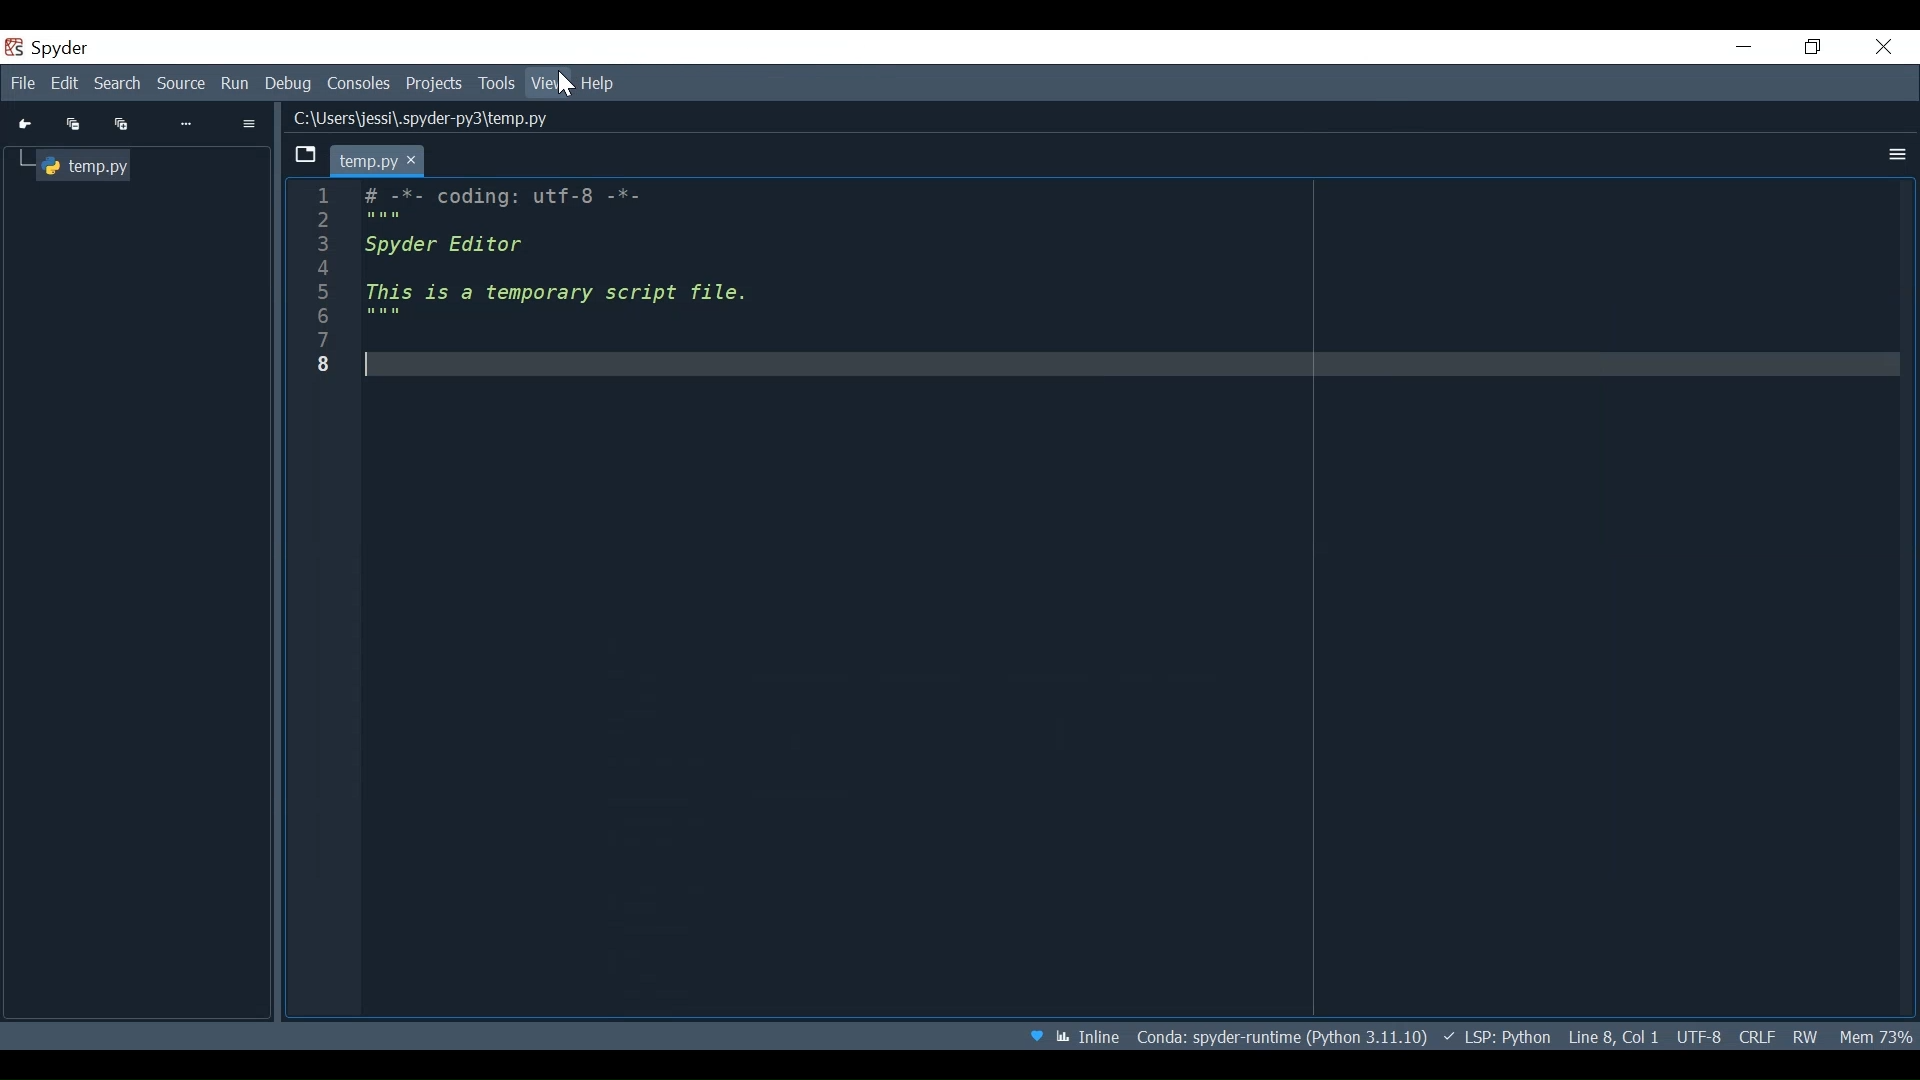 The image size is (1920, 1080). Describe the element at coordinates (1498, 1036) in the screenshot. I see `LsSP Python` at that location.